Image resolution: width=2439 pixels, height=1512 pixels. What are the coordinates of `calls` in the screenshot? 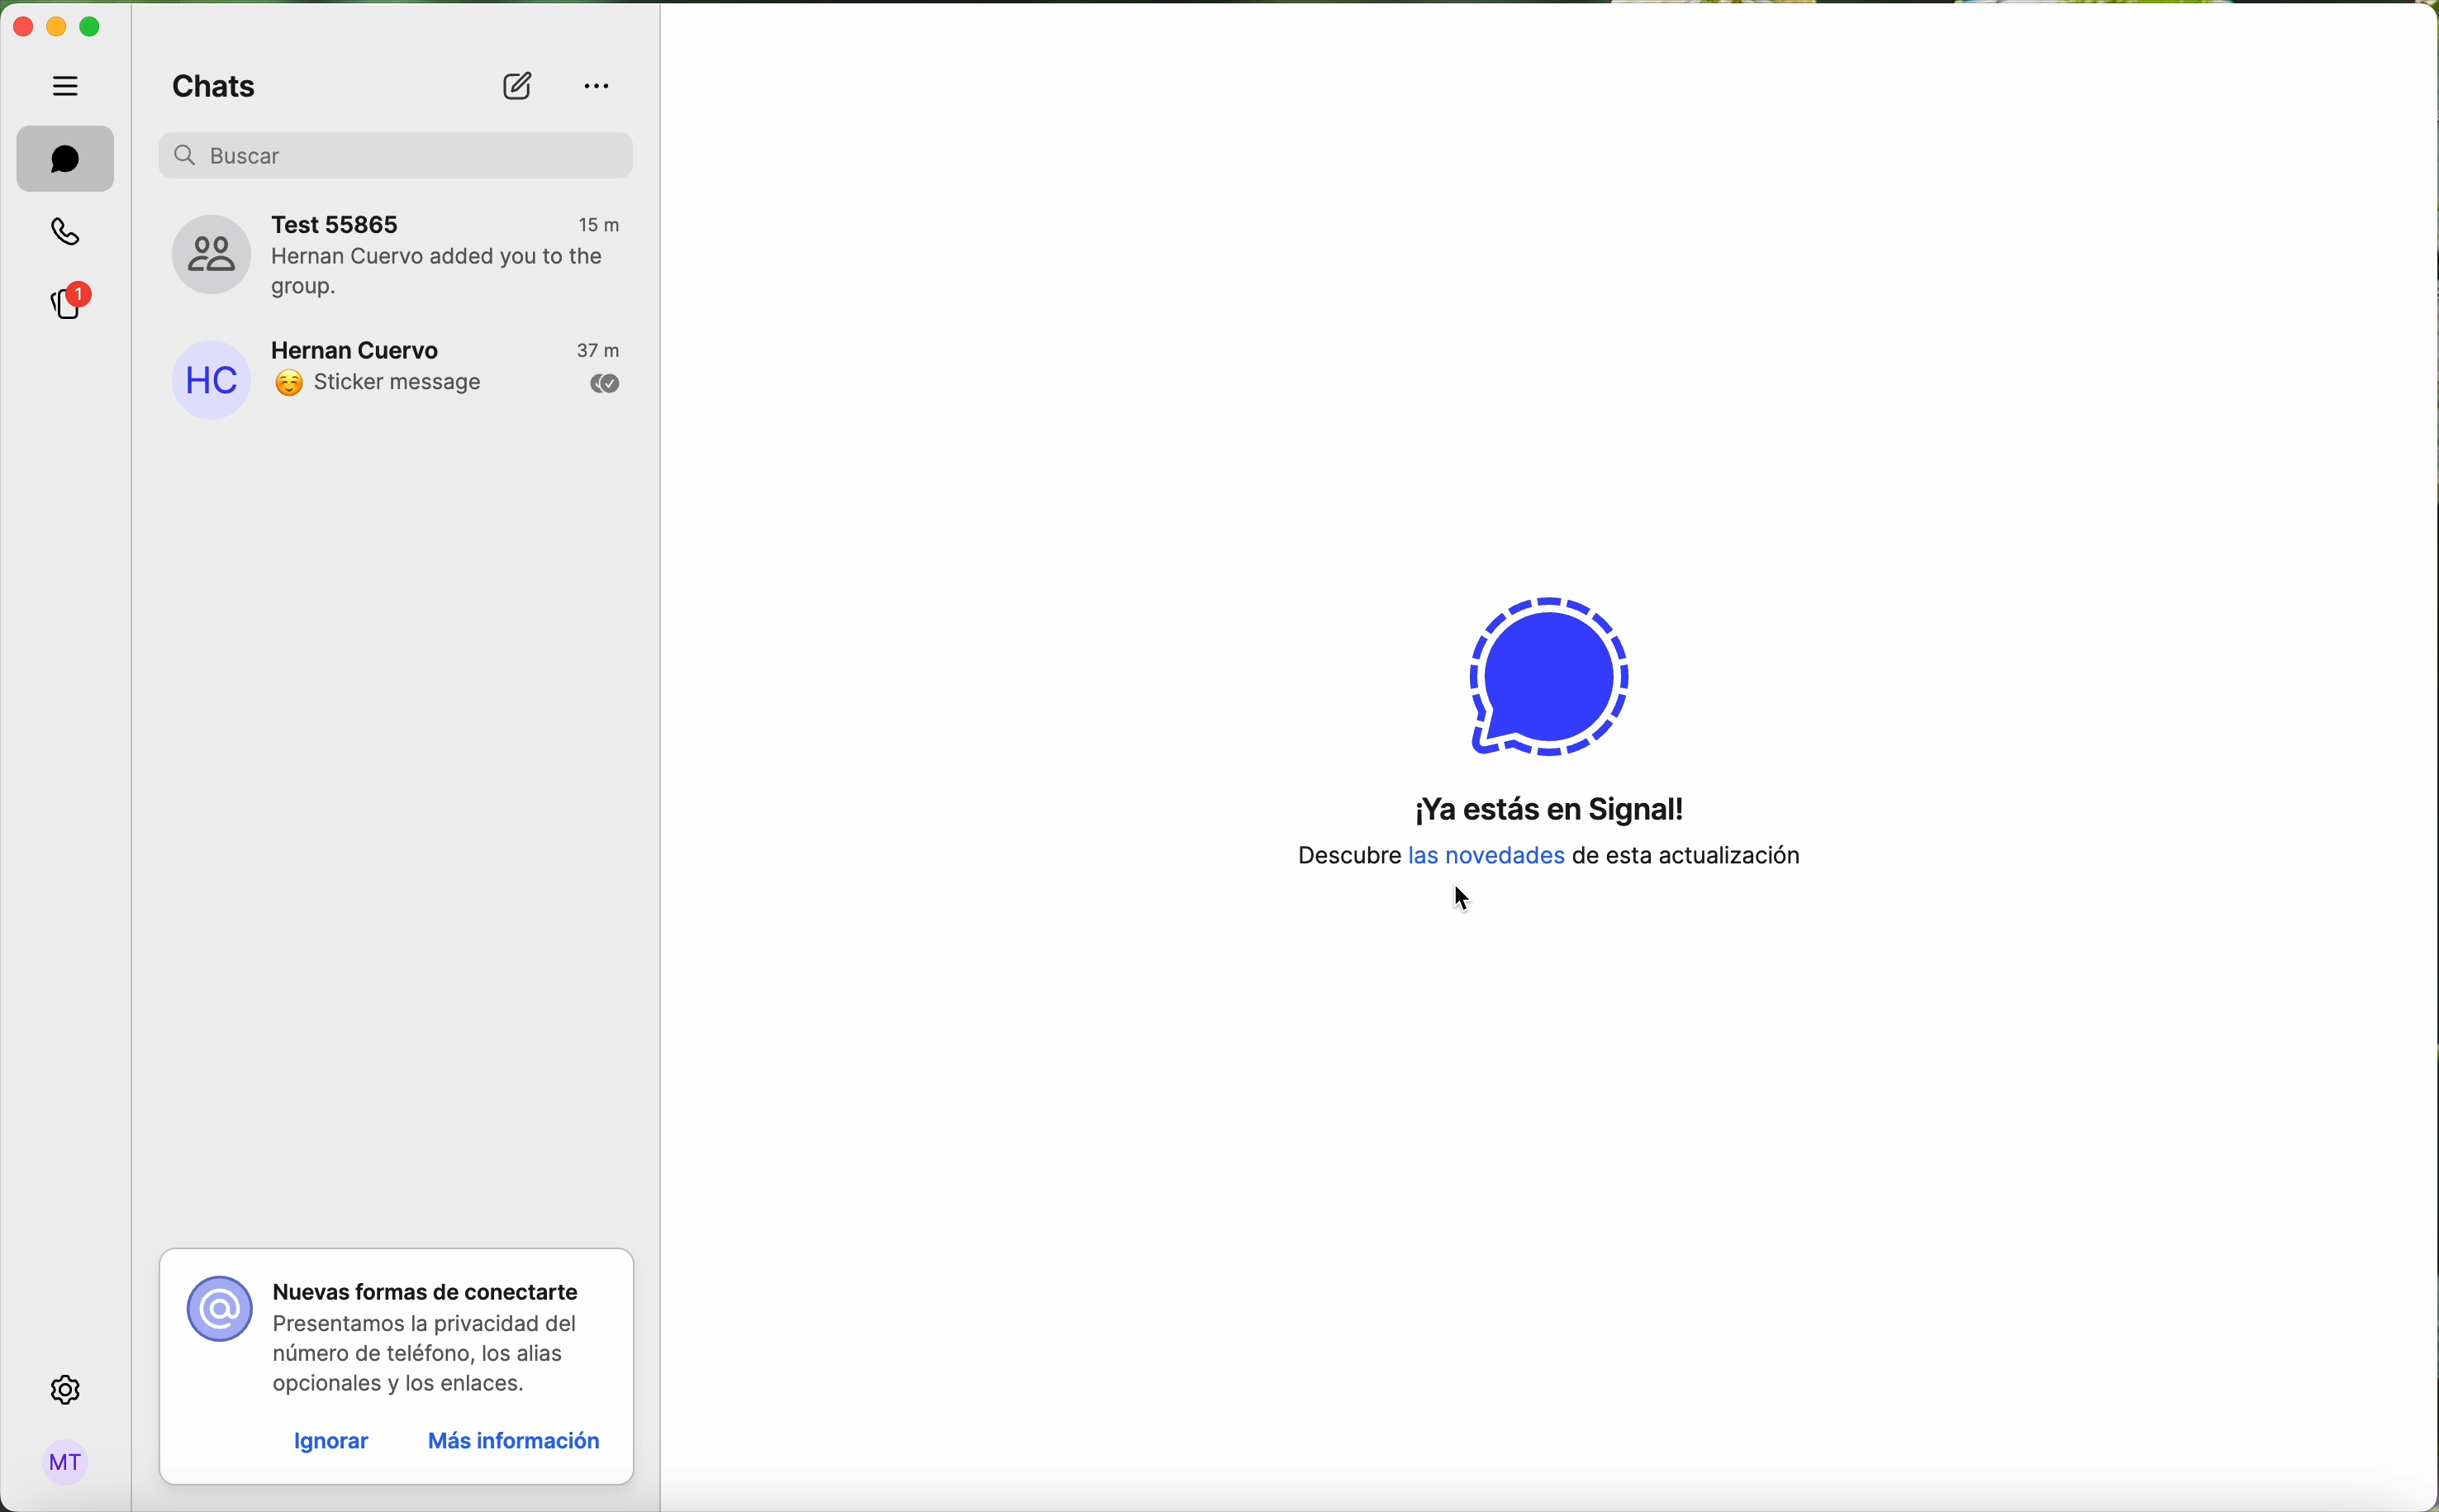 It's located at (70, 234).